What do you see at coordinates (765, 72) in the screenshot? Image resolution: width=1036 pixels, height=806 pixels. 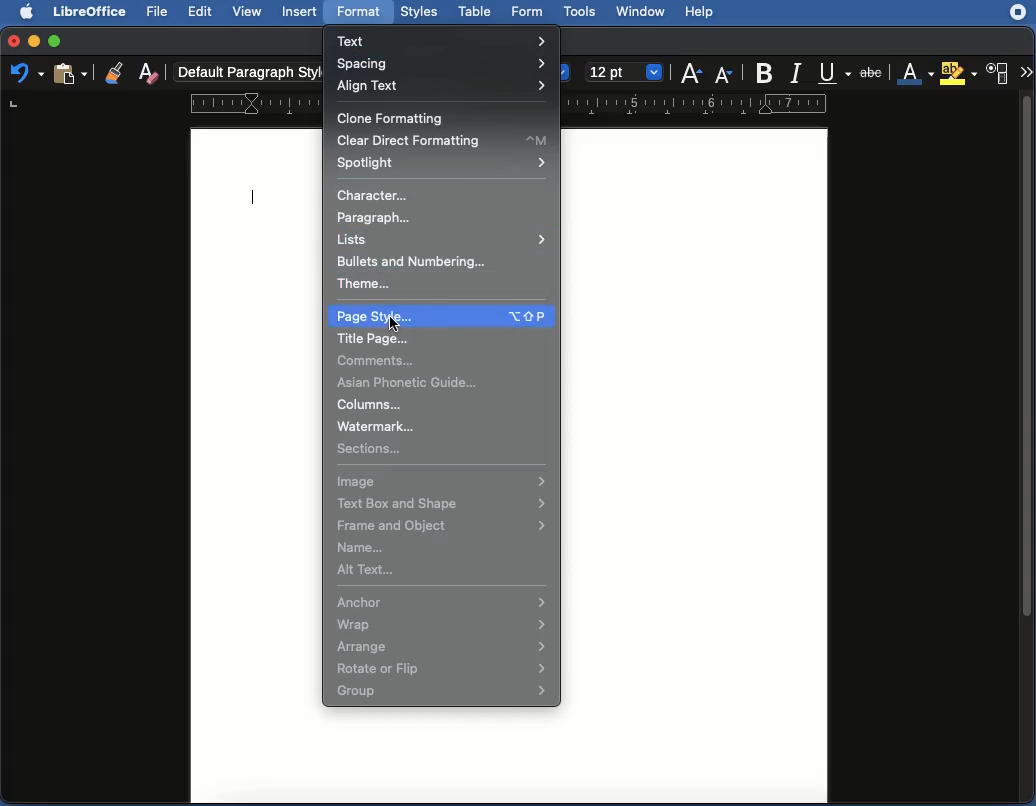 I see `Bold` at bounding box center [765, 72].